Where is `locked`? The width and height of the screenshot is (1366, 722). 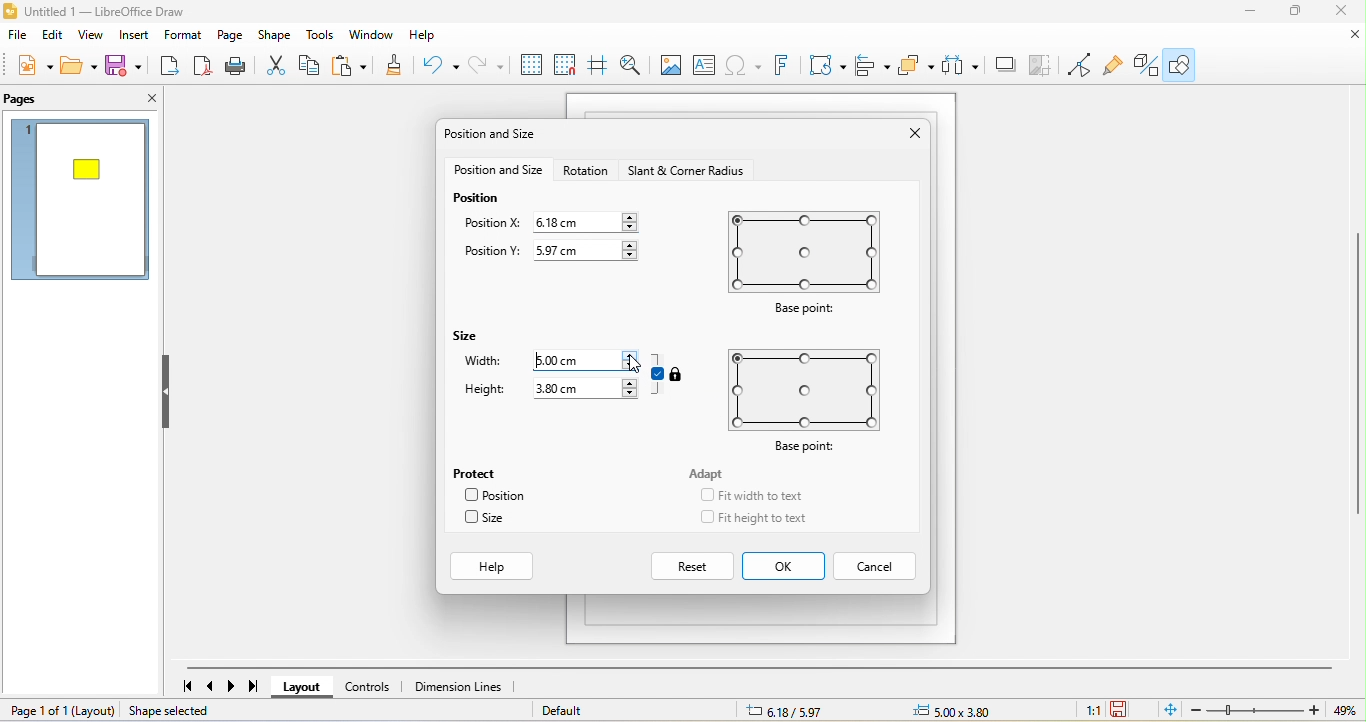
locked is located at coordinates (680, 373).